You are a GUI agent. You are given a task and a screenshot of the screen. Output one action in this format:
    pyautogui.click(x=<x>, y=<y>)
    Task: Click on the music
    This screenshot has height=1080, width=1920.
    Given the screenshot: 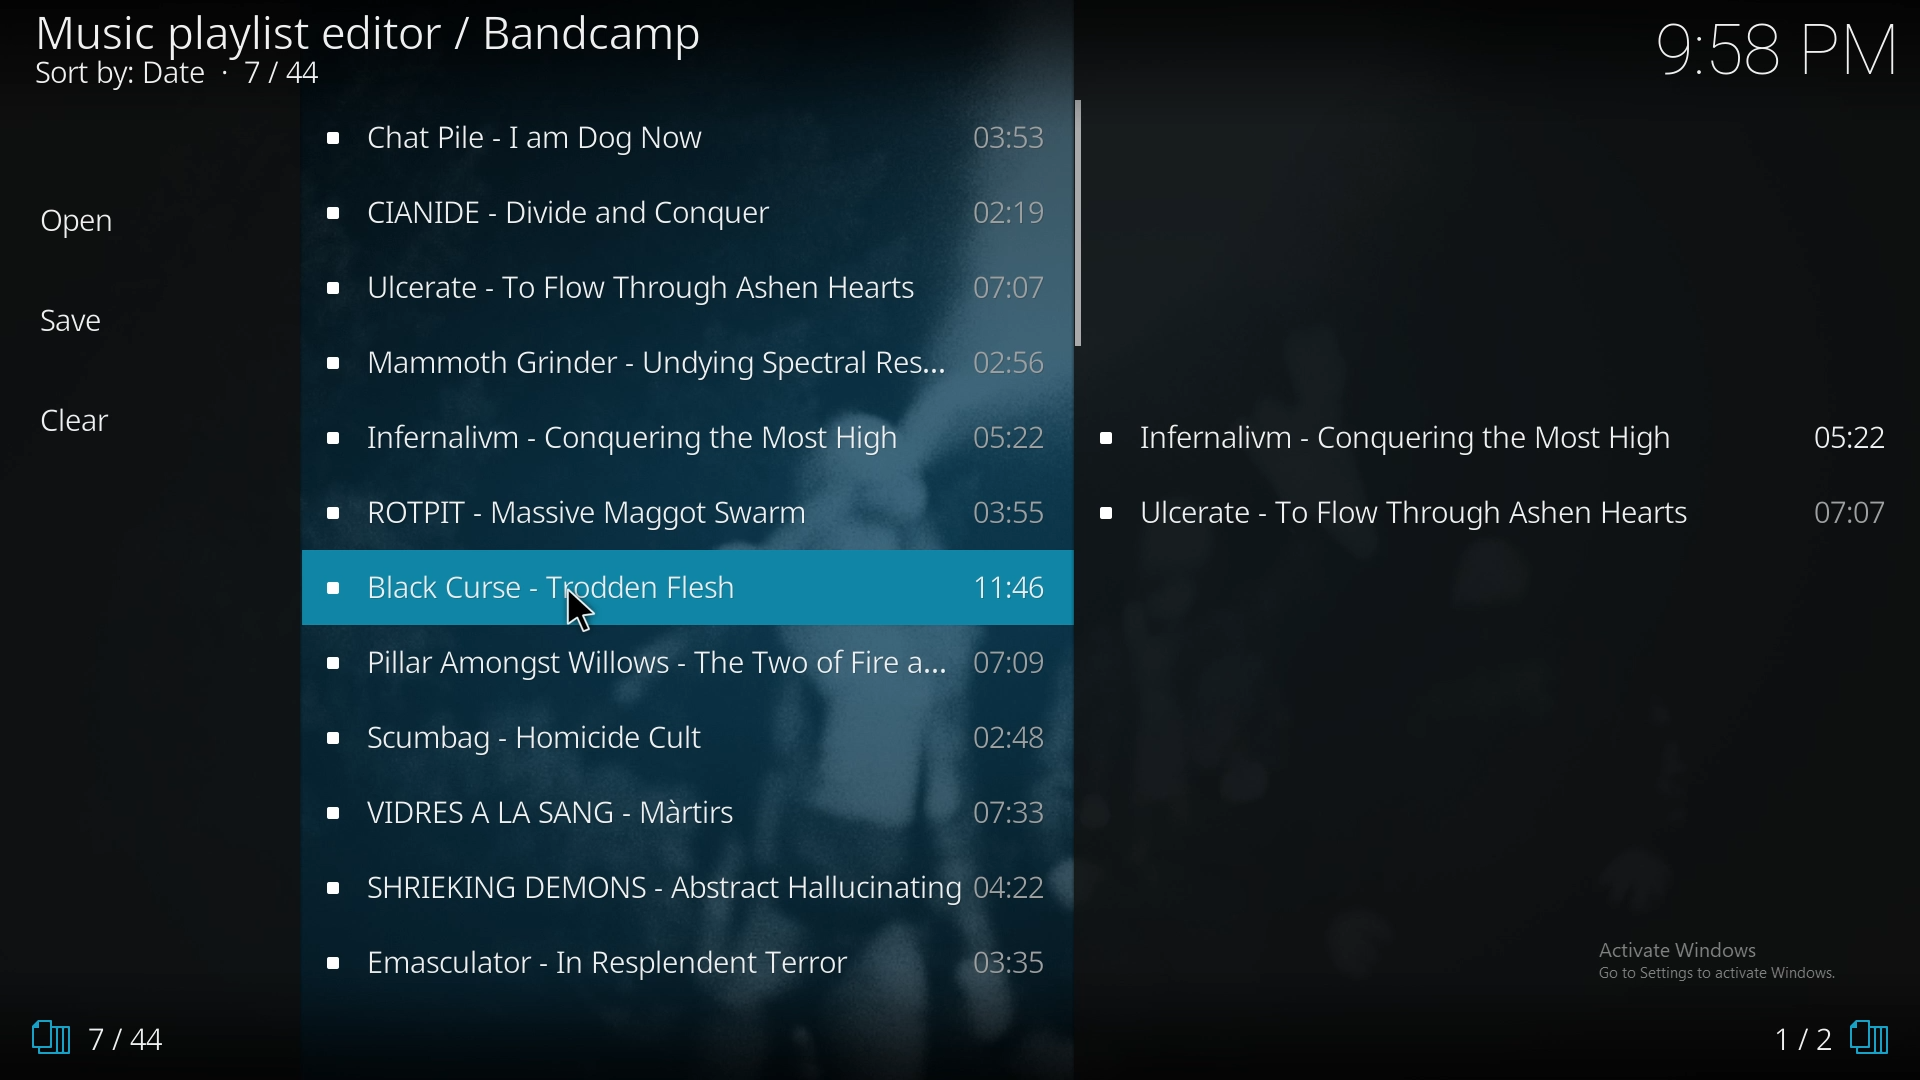 What is the action you would take?
    pyautogui.click(x=680, y=439)
    